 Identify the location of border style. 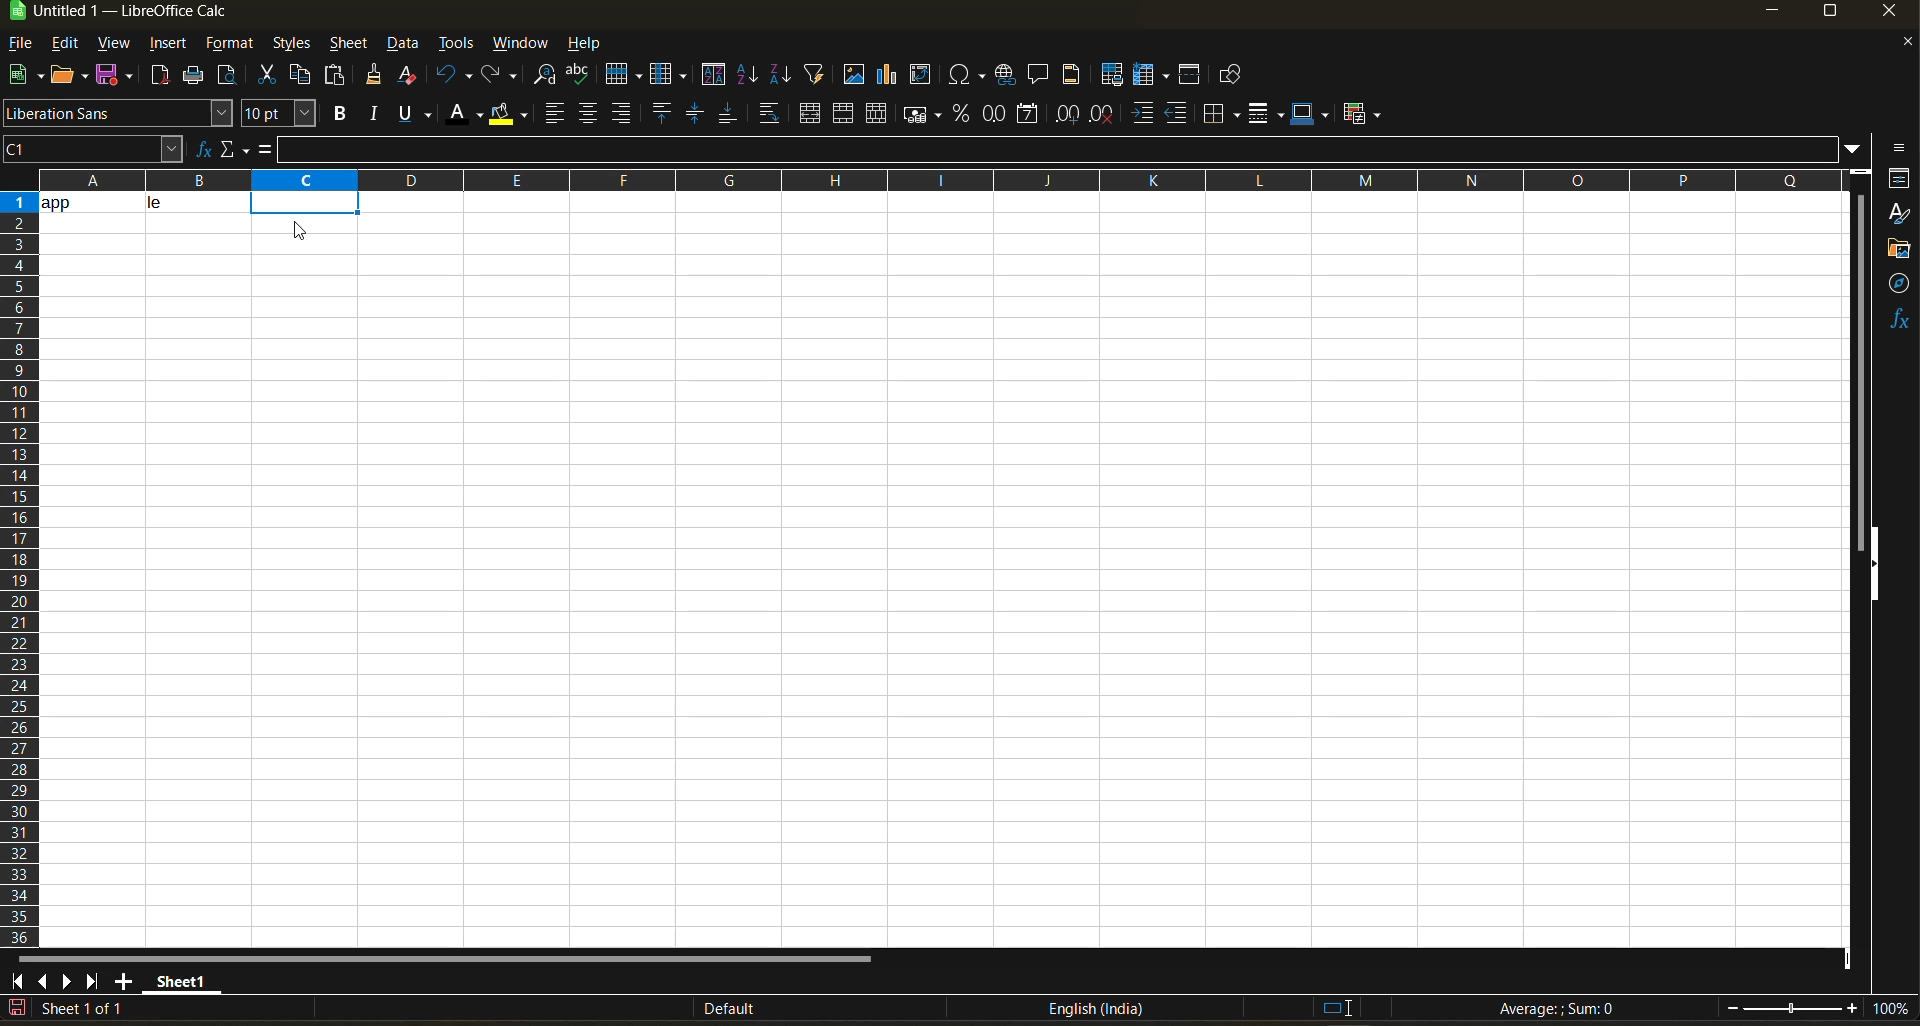
(1265, 114).